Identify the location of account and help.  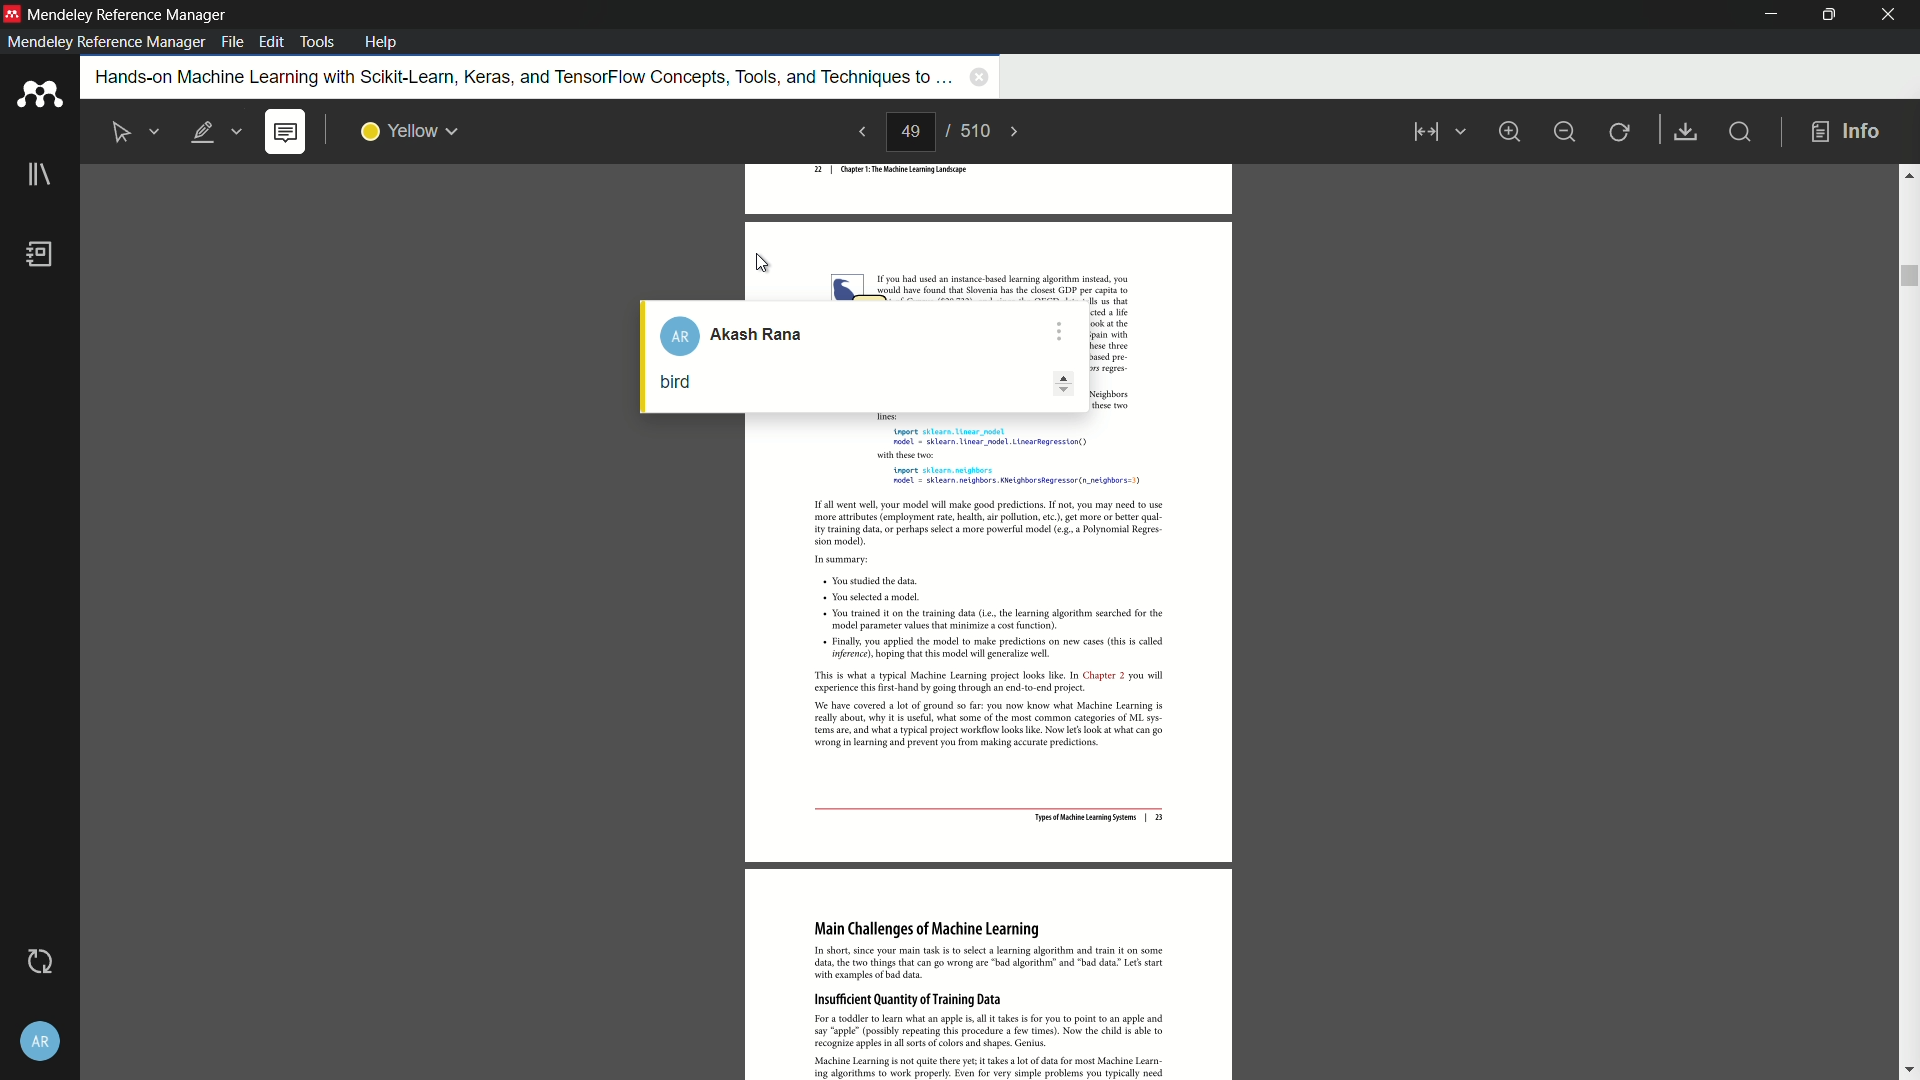
(38, 1041).